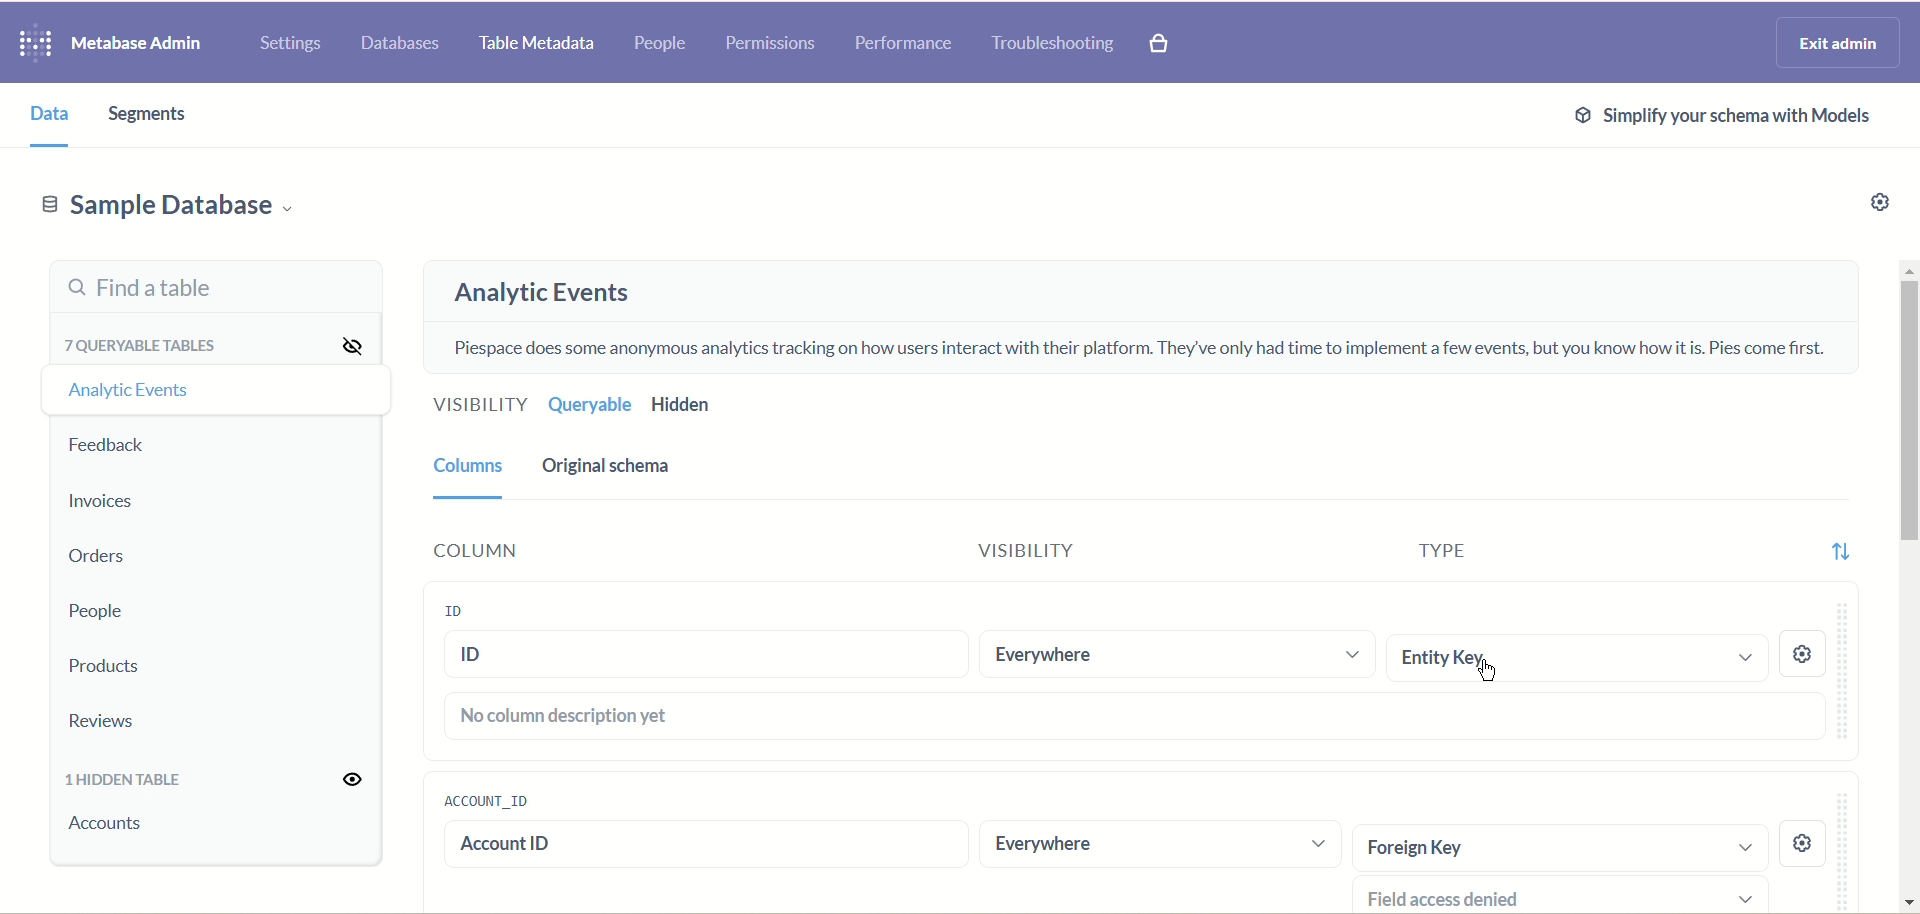 This screenshot has width=1920, height=914. I want to click on analytic events, so click(541, 293).